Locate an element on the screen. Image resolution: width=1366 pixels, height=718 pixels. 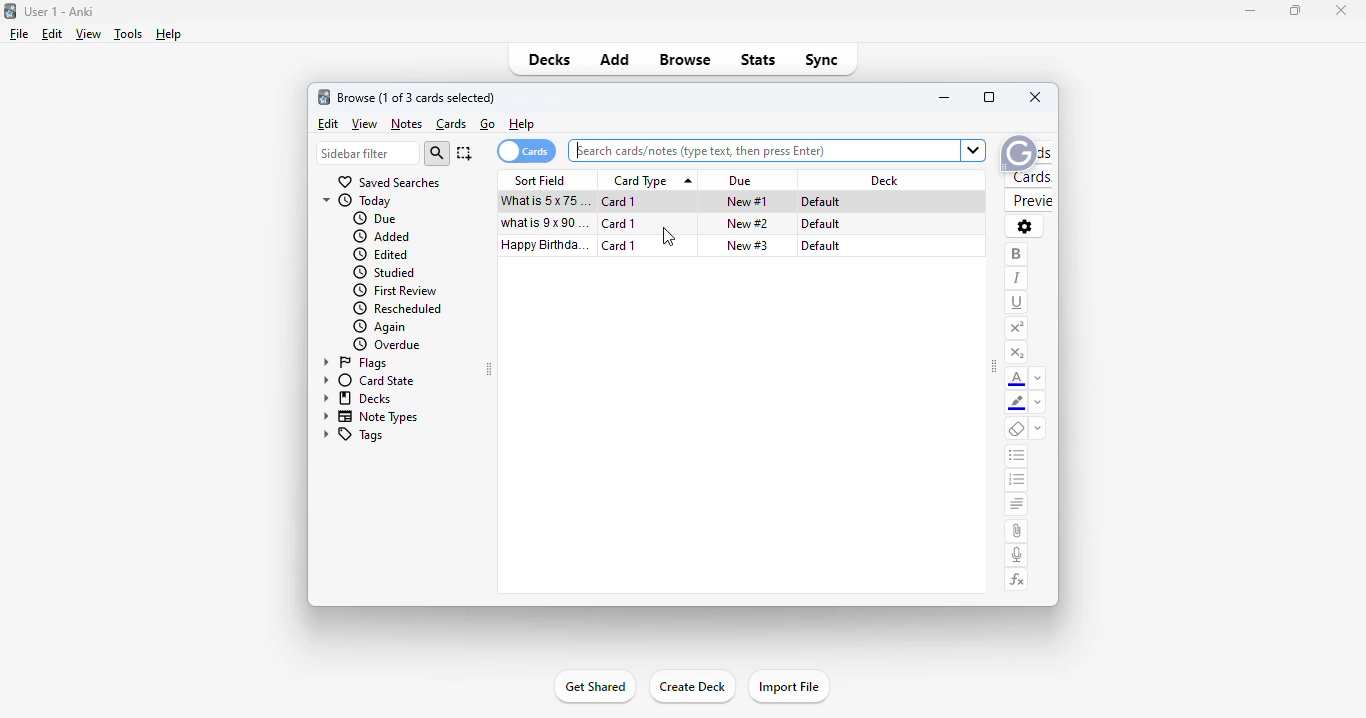
flags is located at coordinates (353, 363).